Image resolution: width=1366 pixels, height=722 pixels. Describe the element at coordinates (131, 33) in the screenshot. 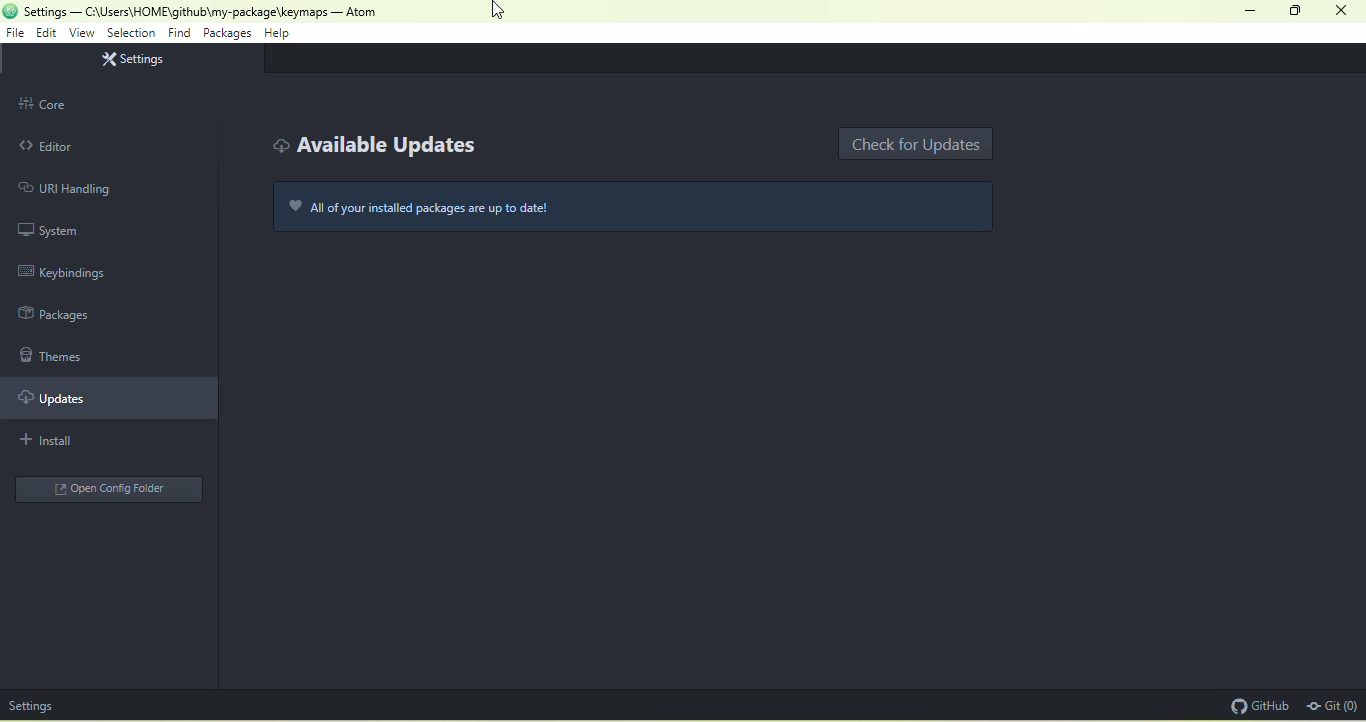

I see `selection` at that location.